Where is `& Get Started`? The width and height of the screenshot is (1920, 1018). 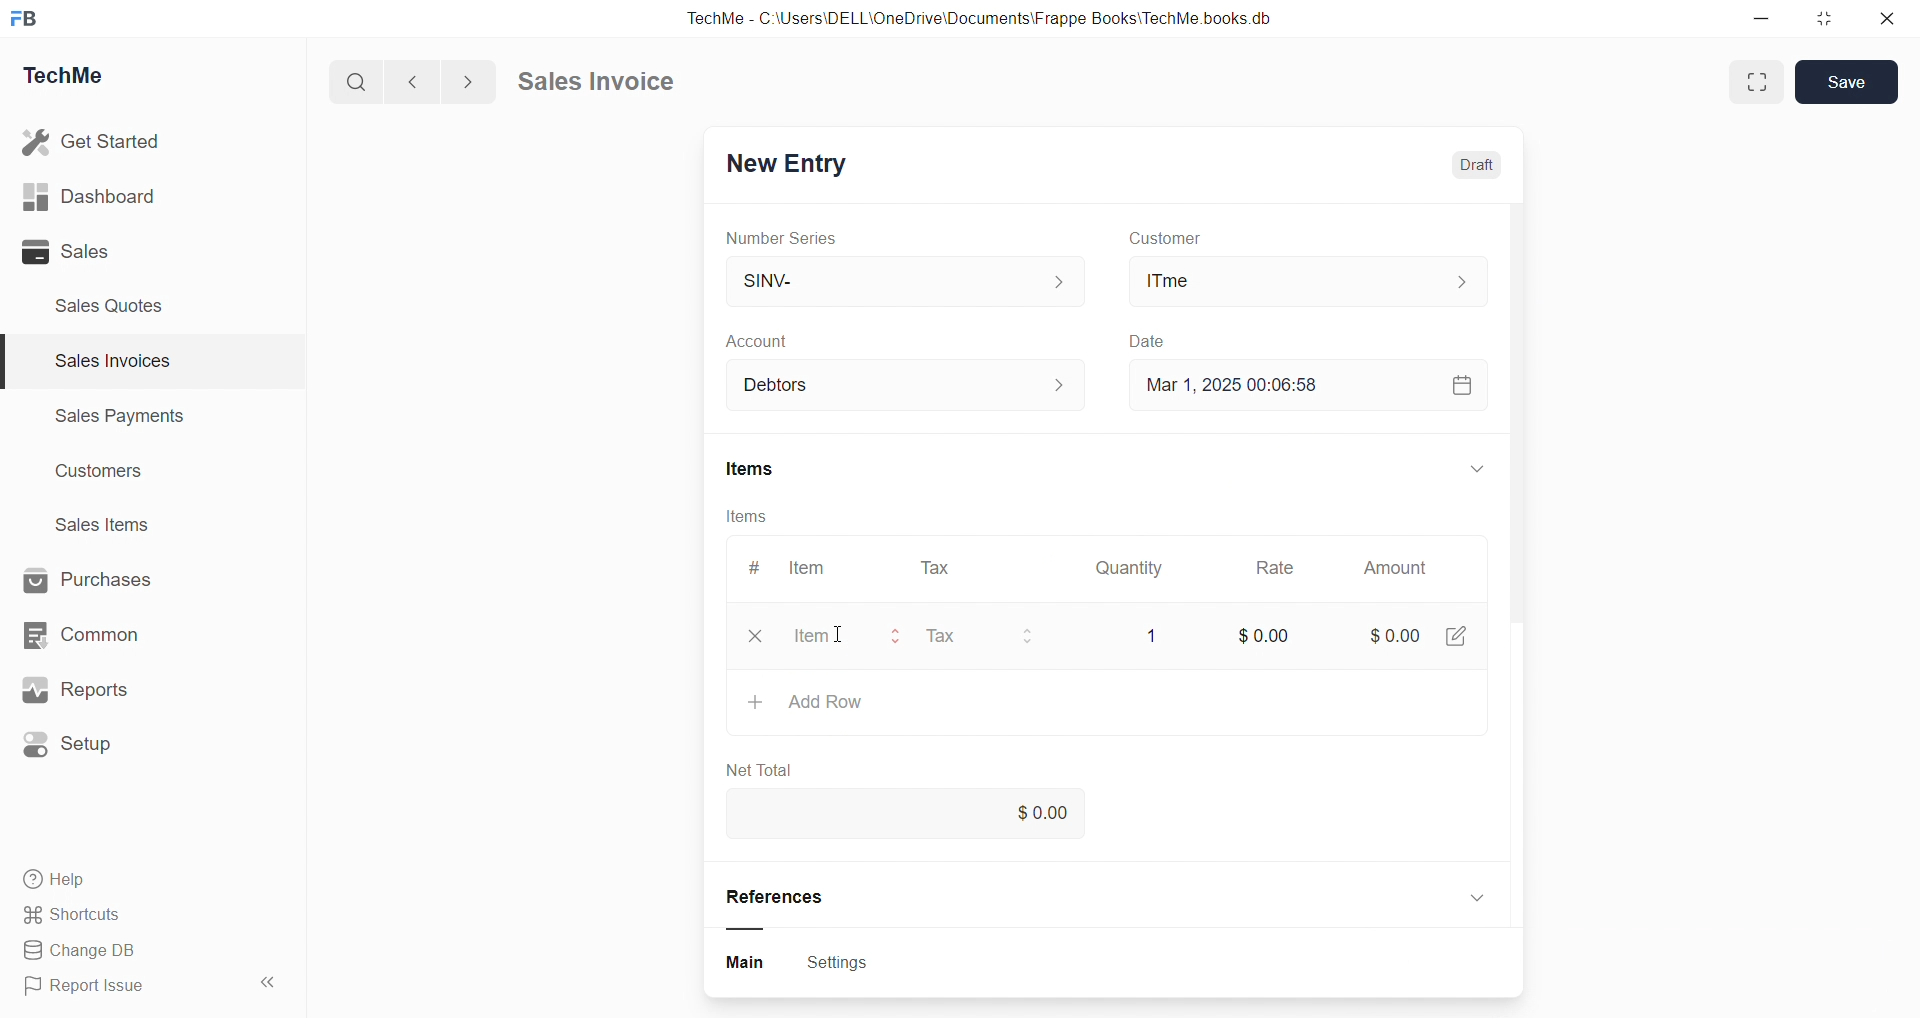
& Get Started is located at coordinates (94, 140).